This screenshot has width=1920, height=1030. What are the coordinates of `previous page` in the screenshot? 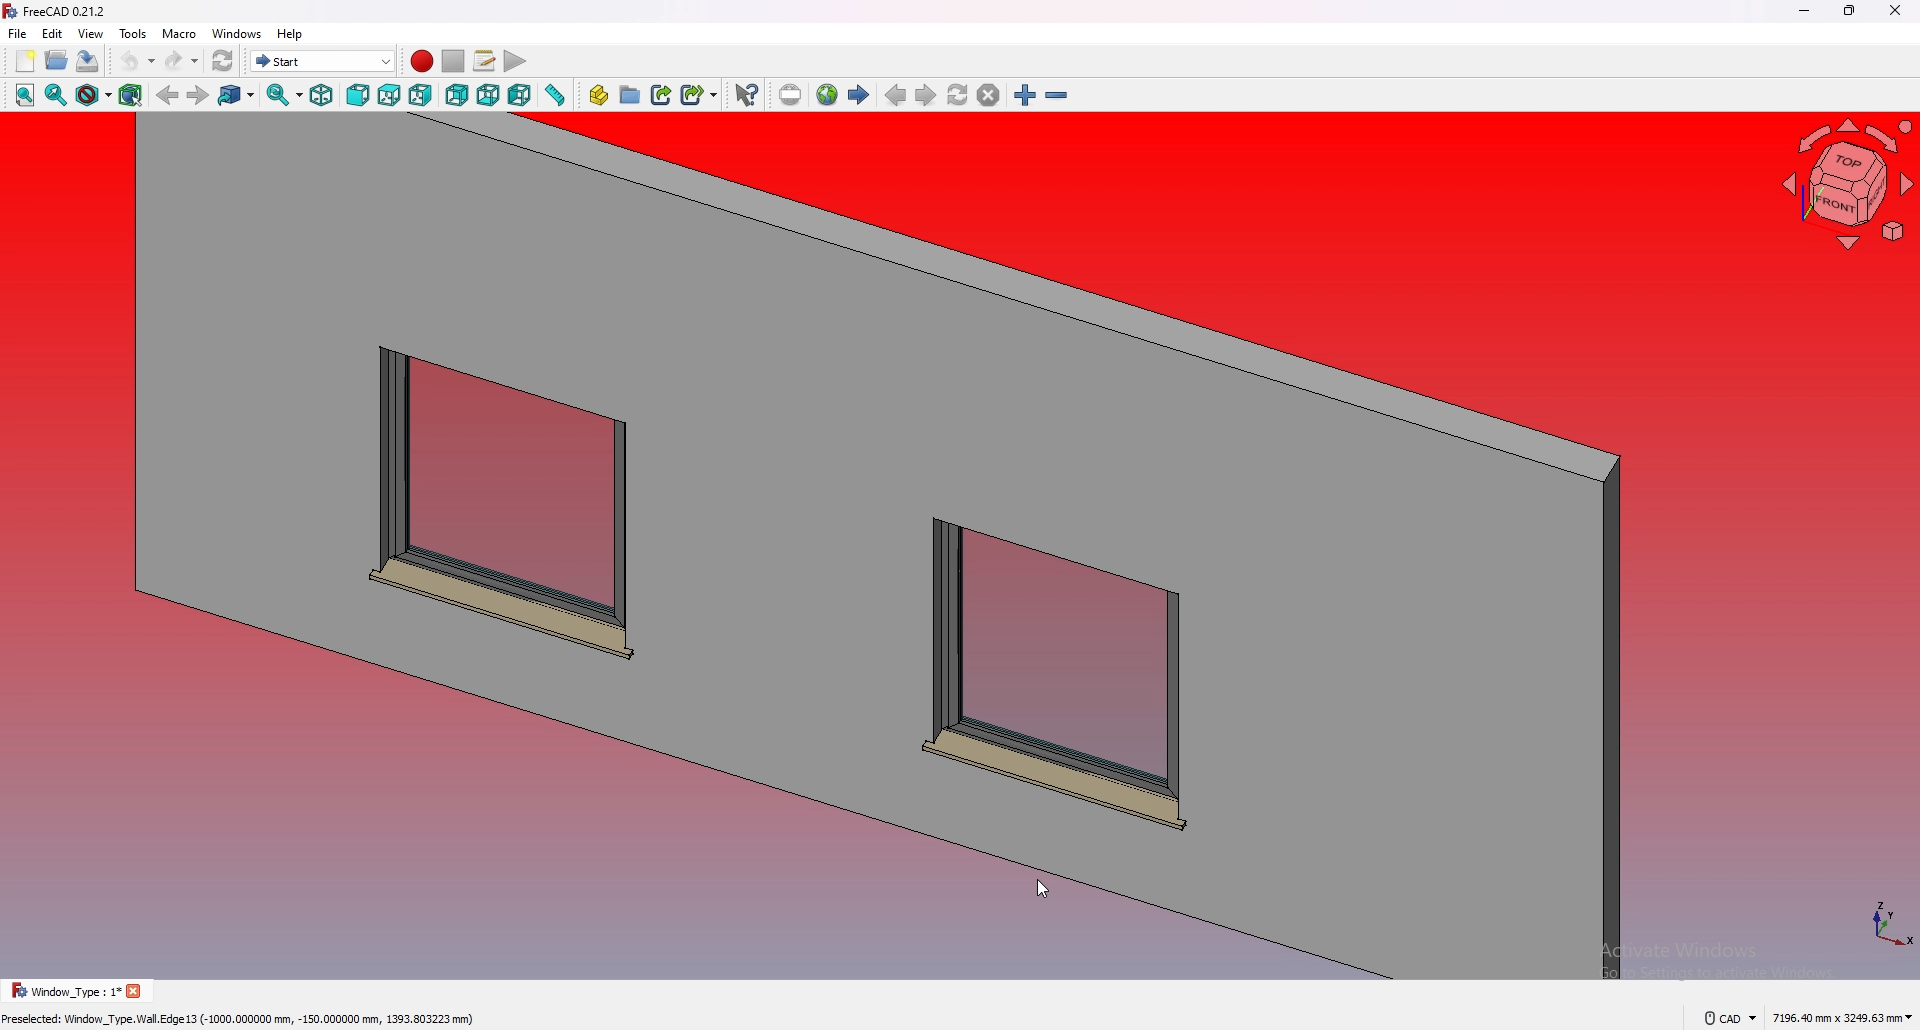 It's located at (896, 96).